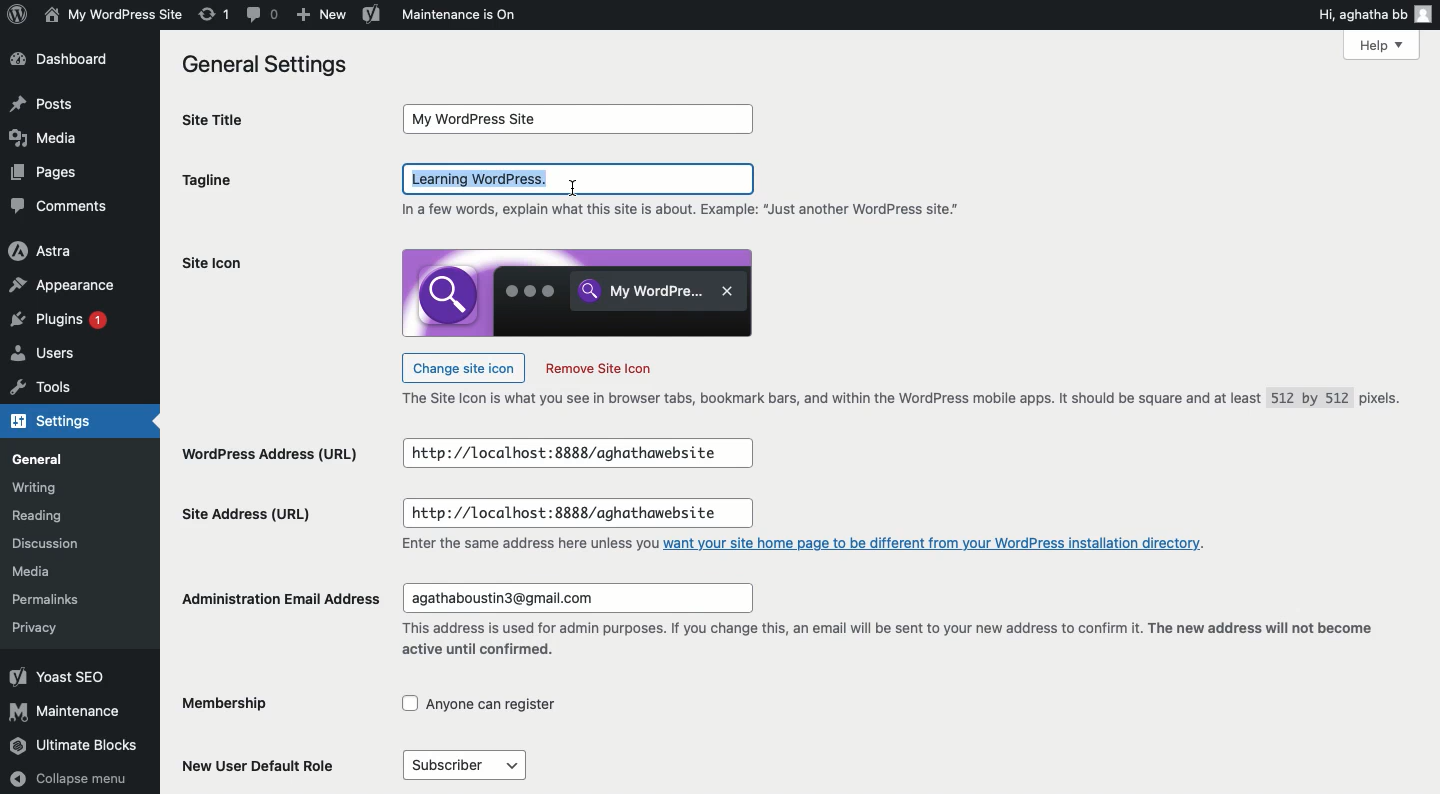 The width and height of the screenshot is (1440, 794). I want to click on Discussion, so click(53, 546).